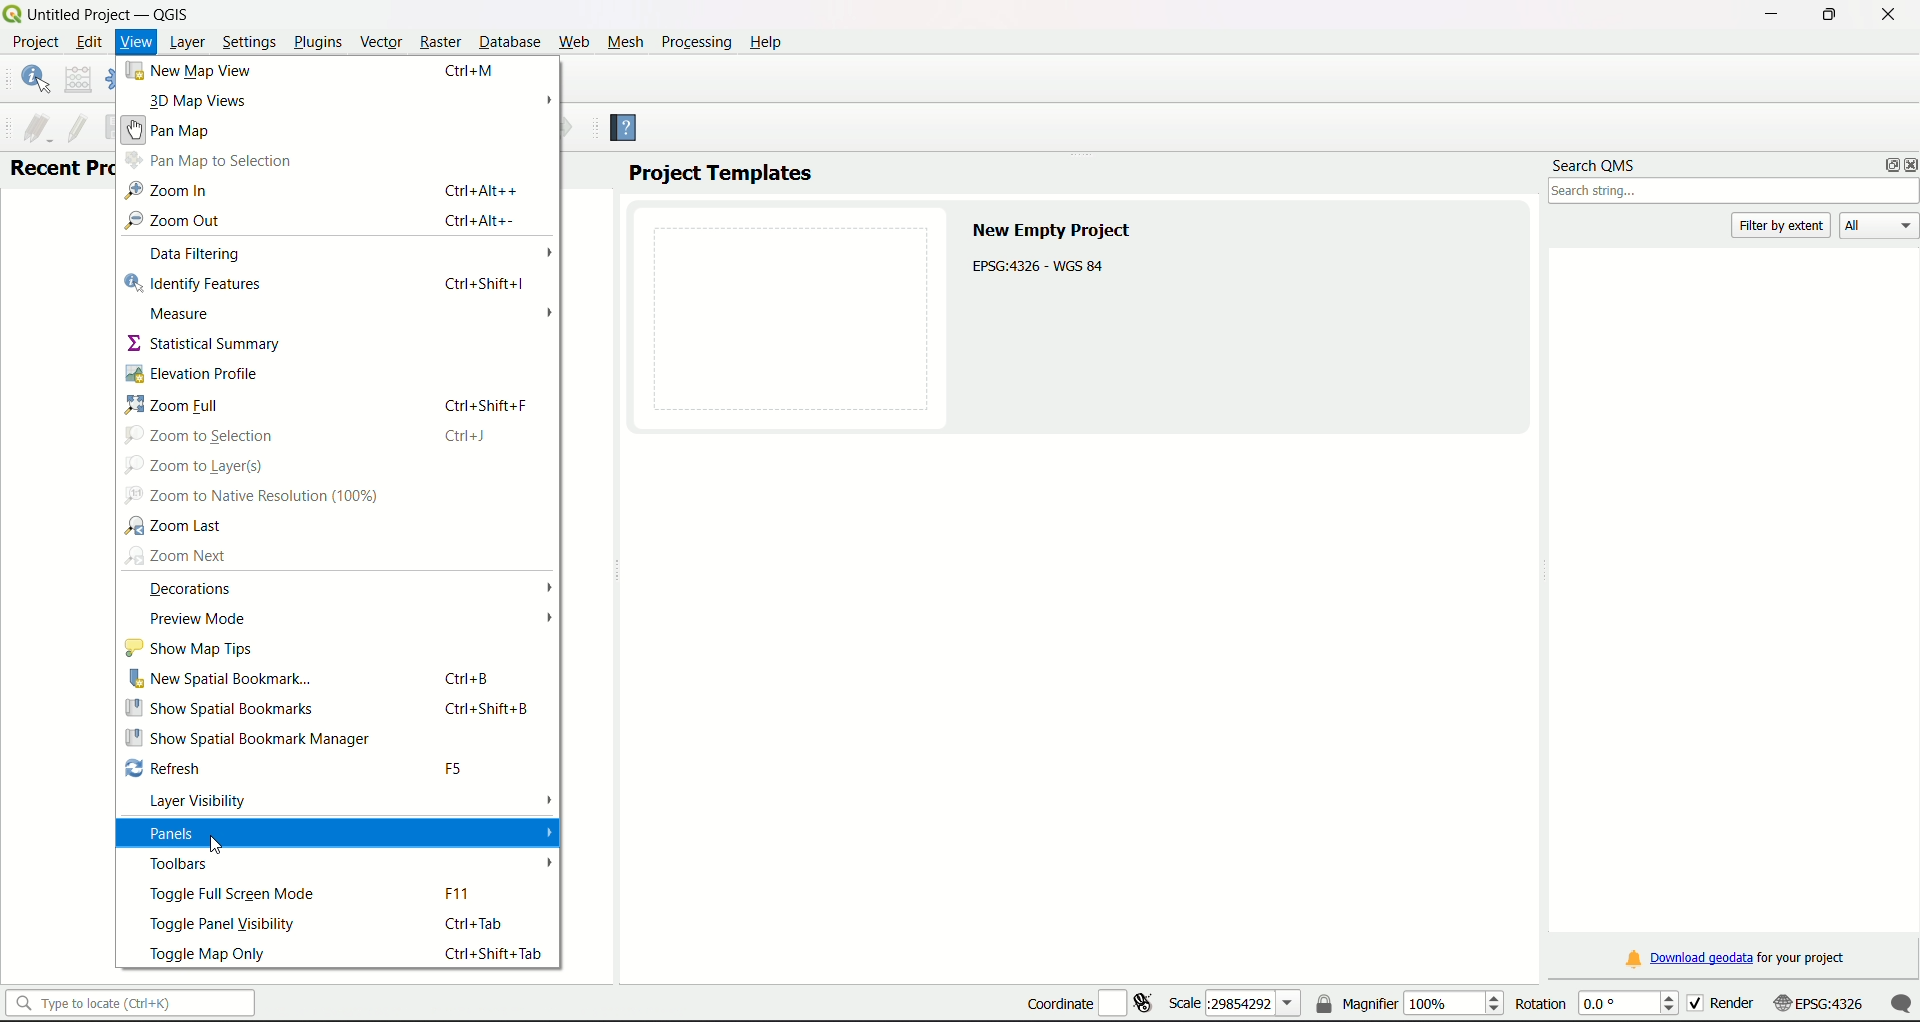  What do you see at coordinates (220, 710) in the screenshot?
I see `show spatial bookmarks` at bounding box center [220, 710].